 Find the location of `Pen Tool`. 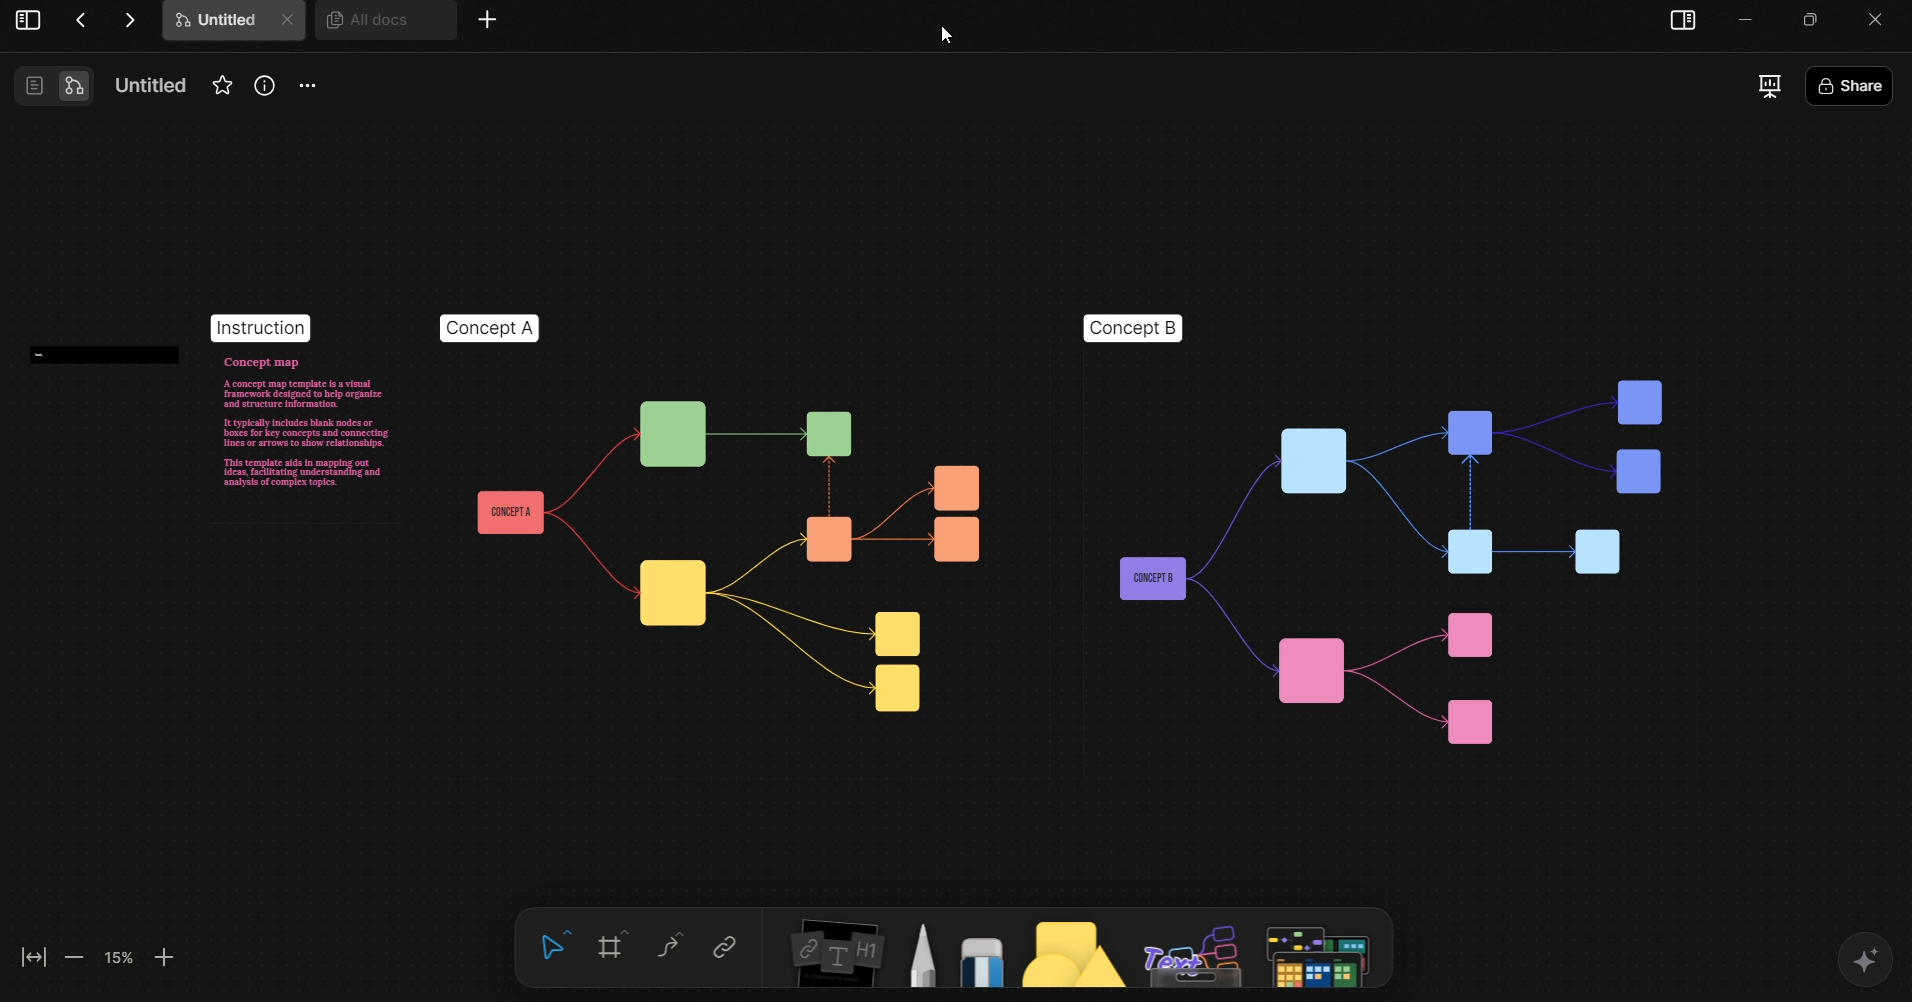

Pen Tool is located at coordinates (922, 953).